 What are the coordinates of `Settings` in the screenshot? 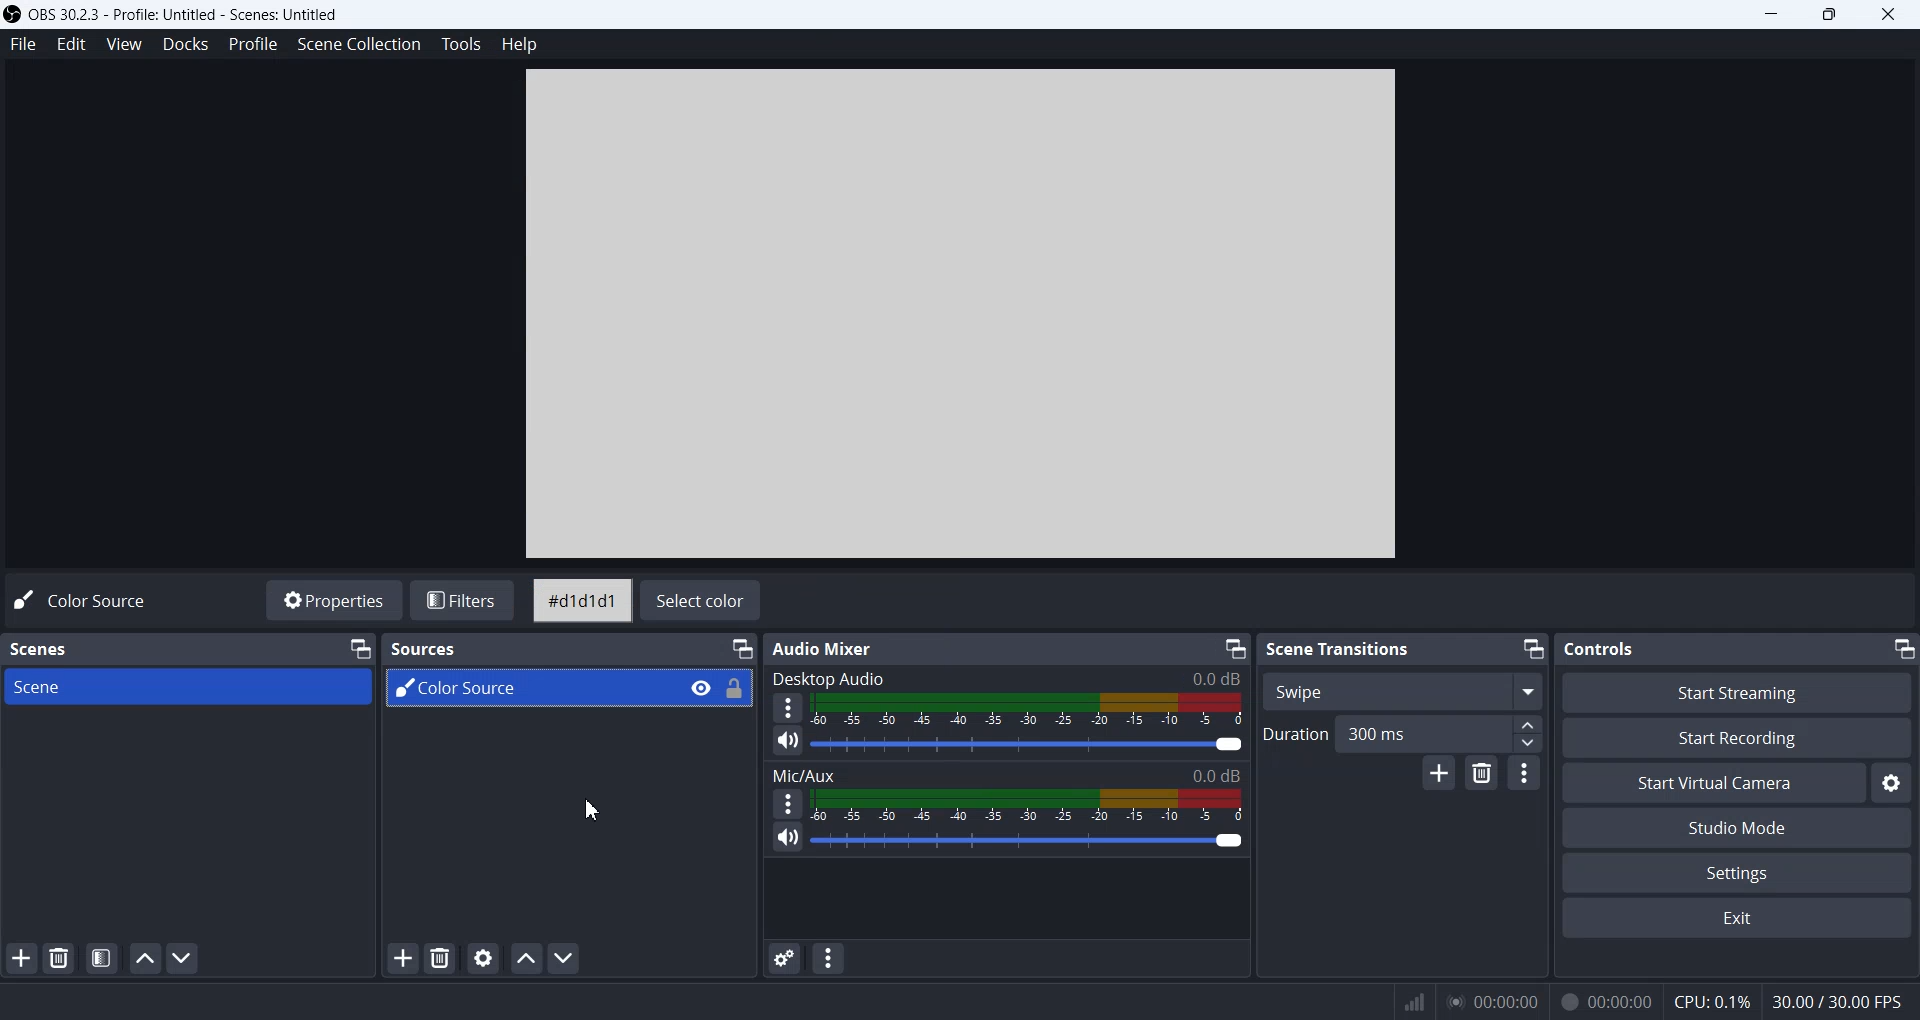 It's located at (1738, 872).